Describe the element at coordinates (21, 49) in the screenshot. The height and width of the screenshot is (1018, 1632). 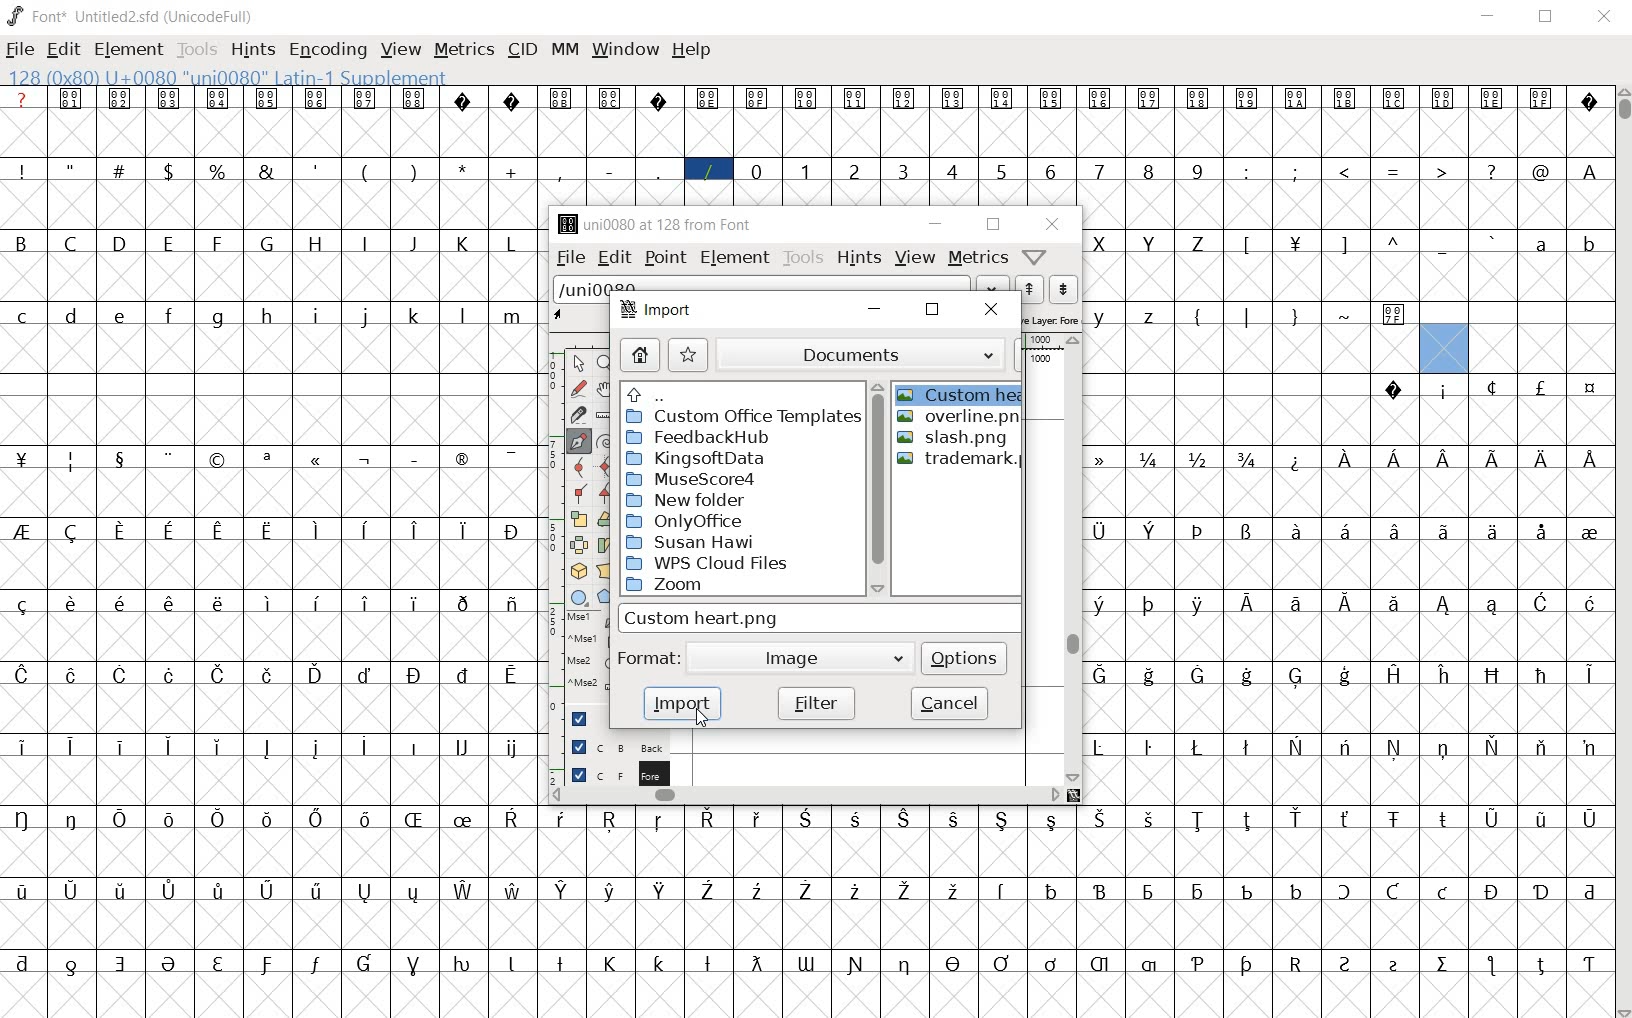
I see `FILE` at that location.